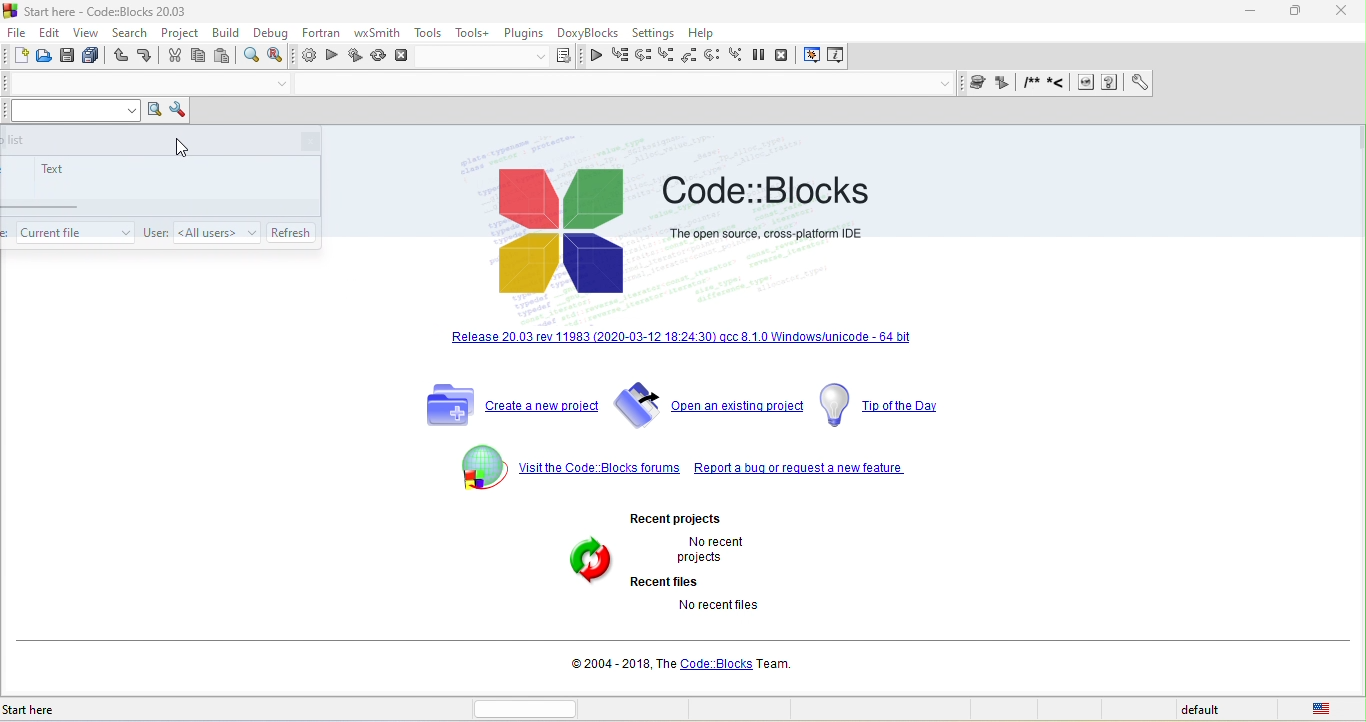  What do you see at coordinates (1135, 83) in the screenshot?
I see `open preference` at bounding box center [1135, 83].